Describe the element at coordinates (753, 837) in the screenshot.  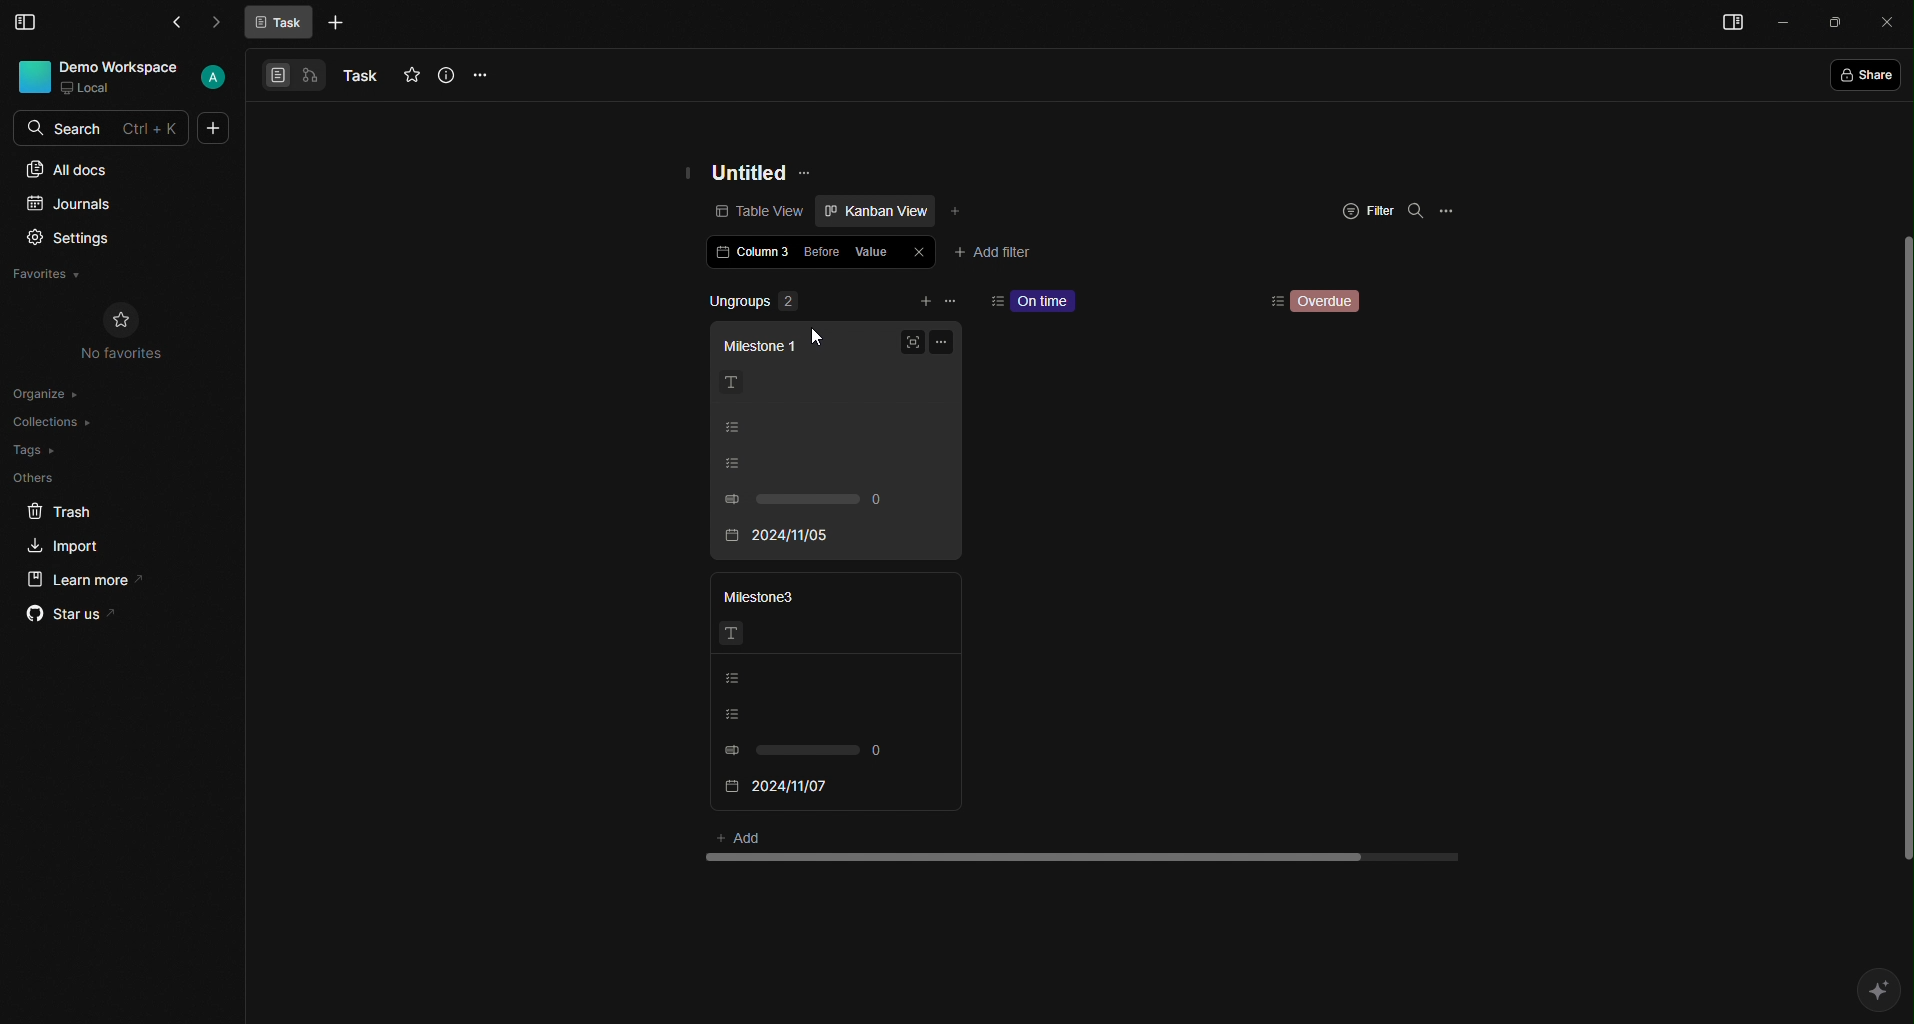
I see `Add` at that location.